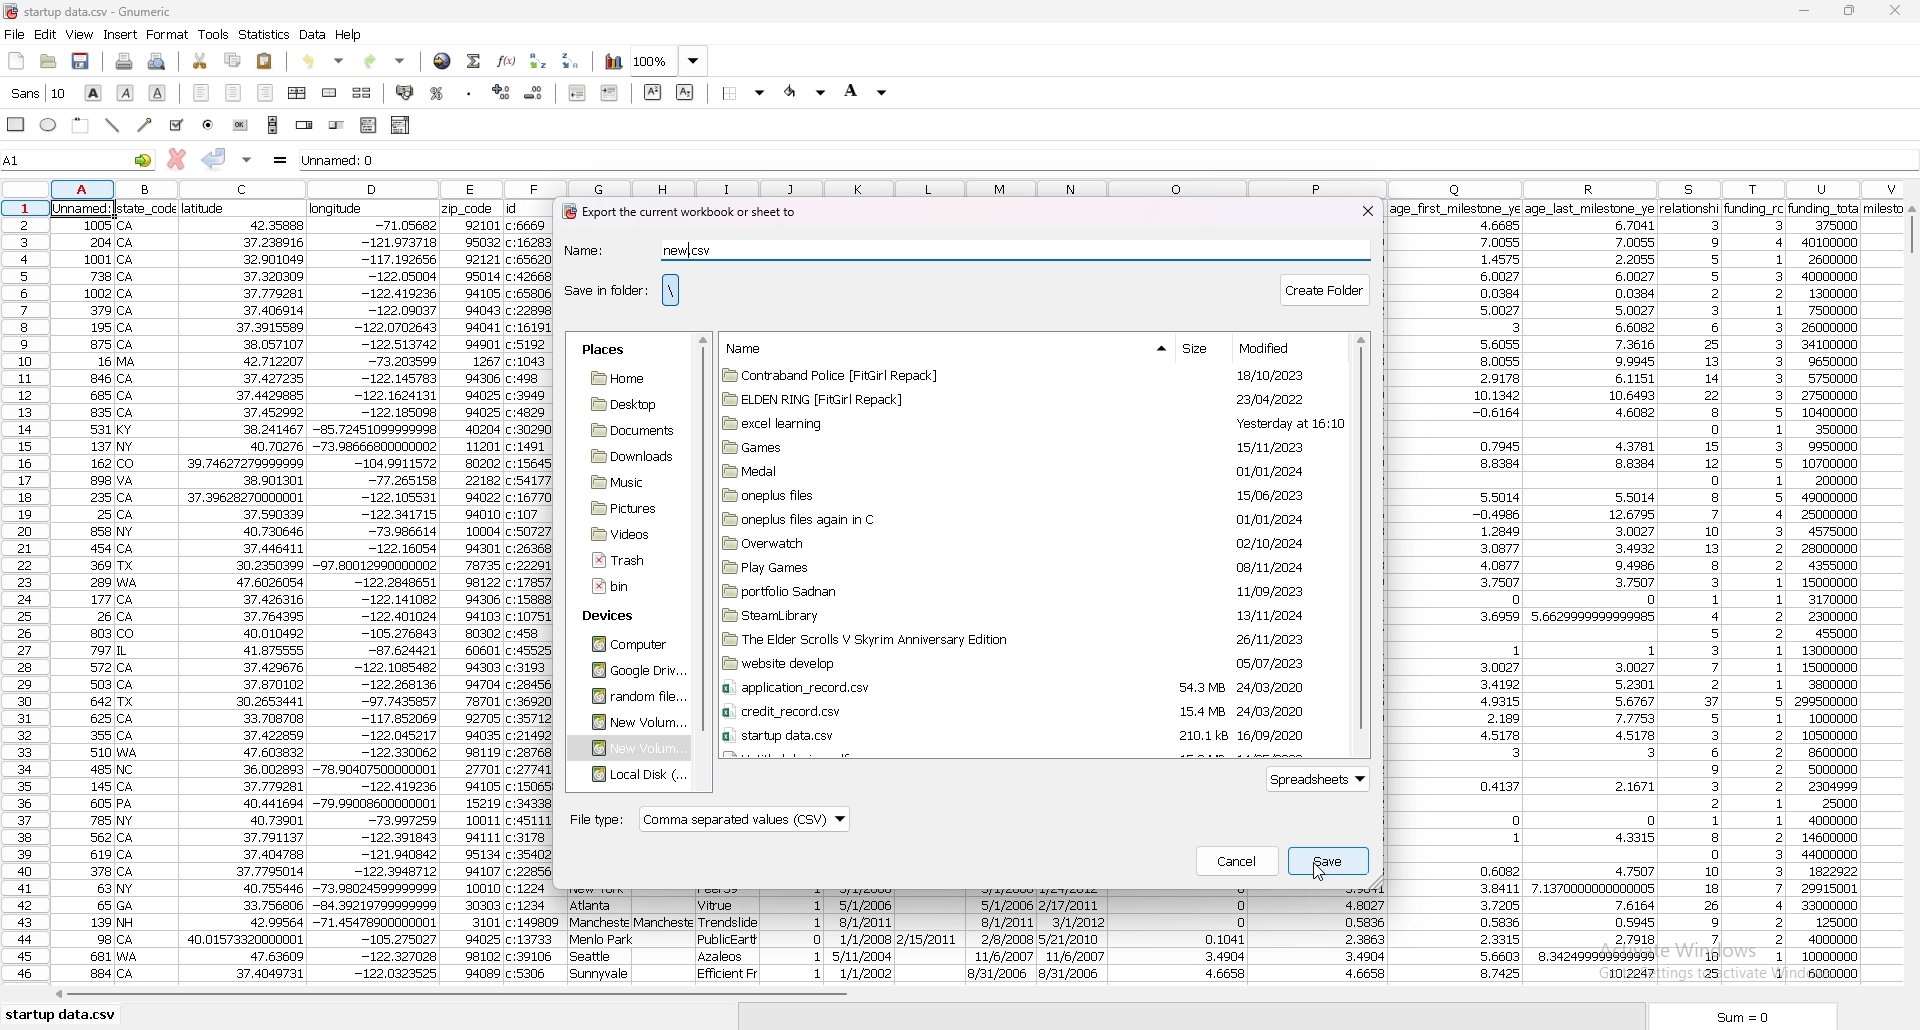  What do you see at coordinates (603, 936) in the screenshot?
I see `data` at bounding box center [603, 936].